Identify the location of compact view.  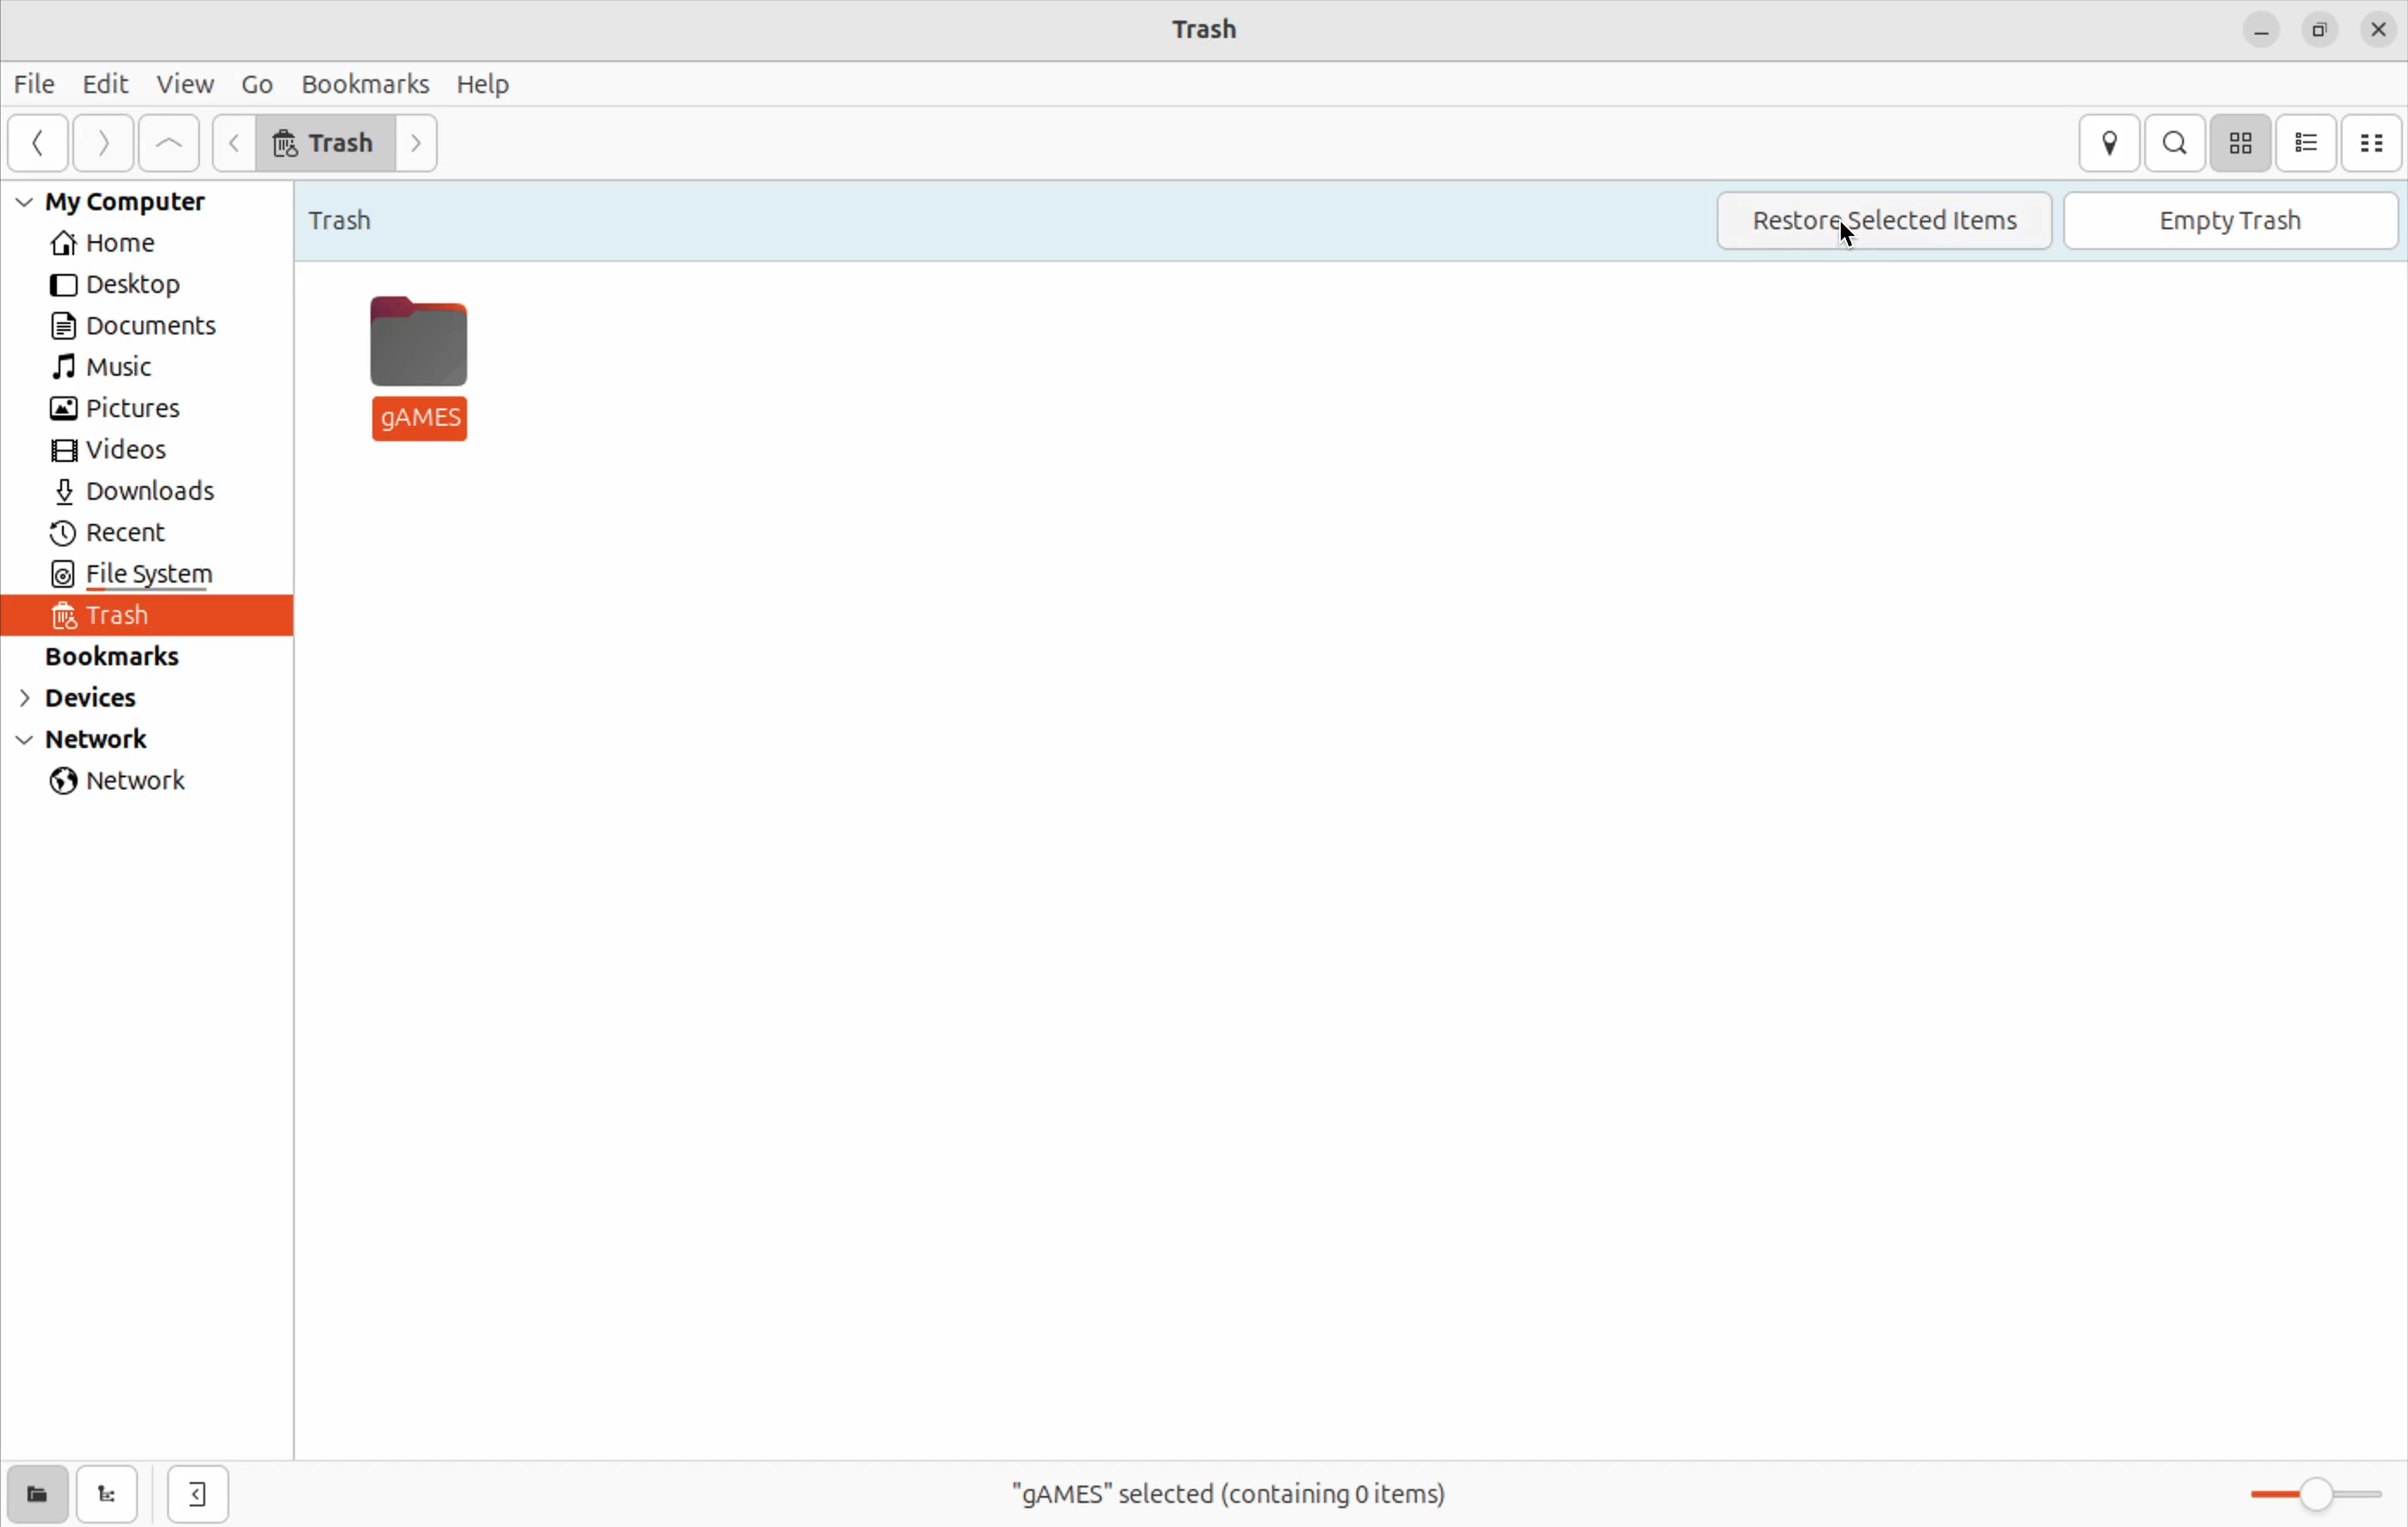
(2375, 143).